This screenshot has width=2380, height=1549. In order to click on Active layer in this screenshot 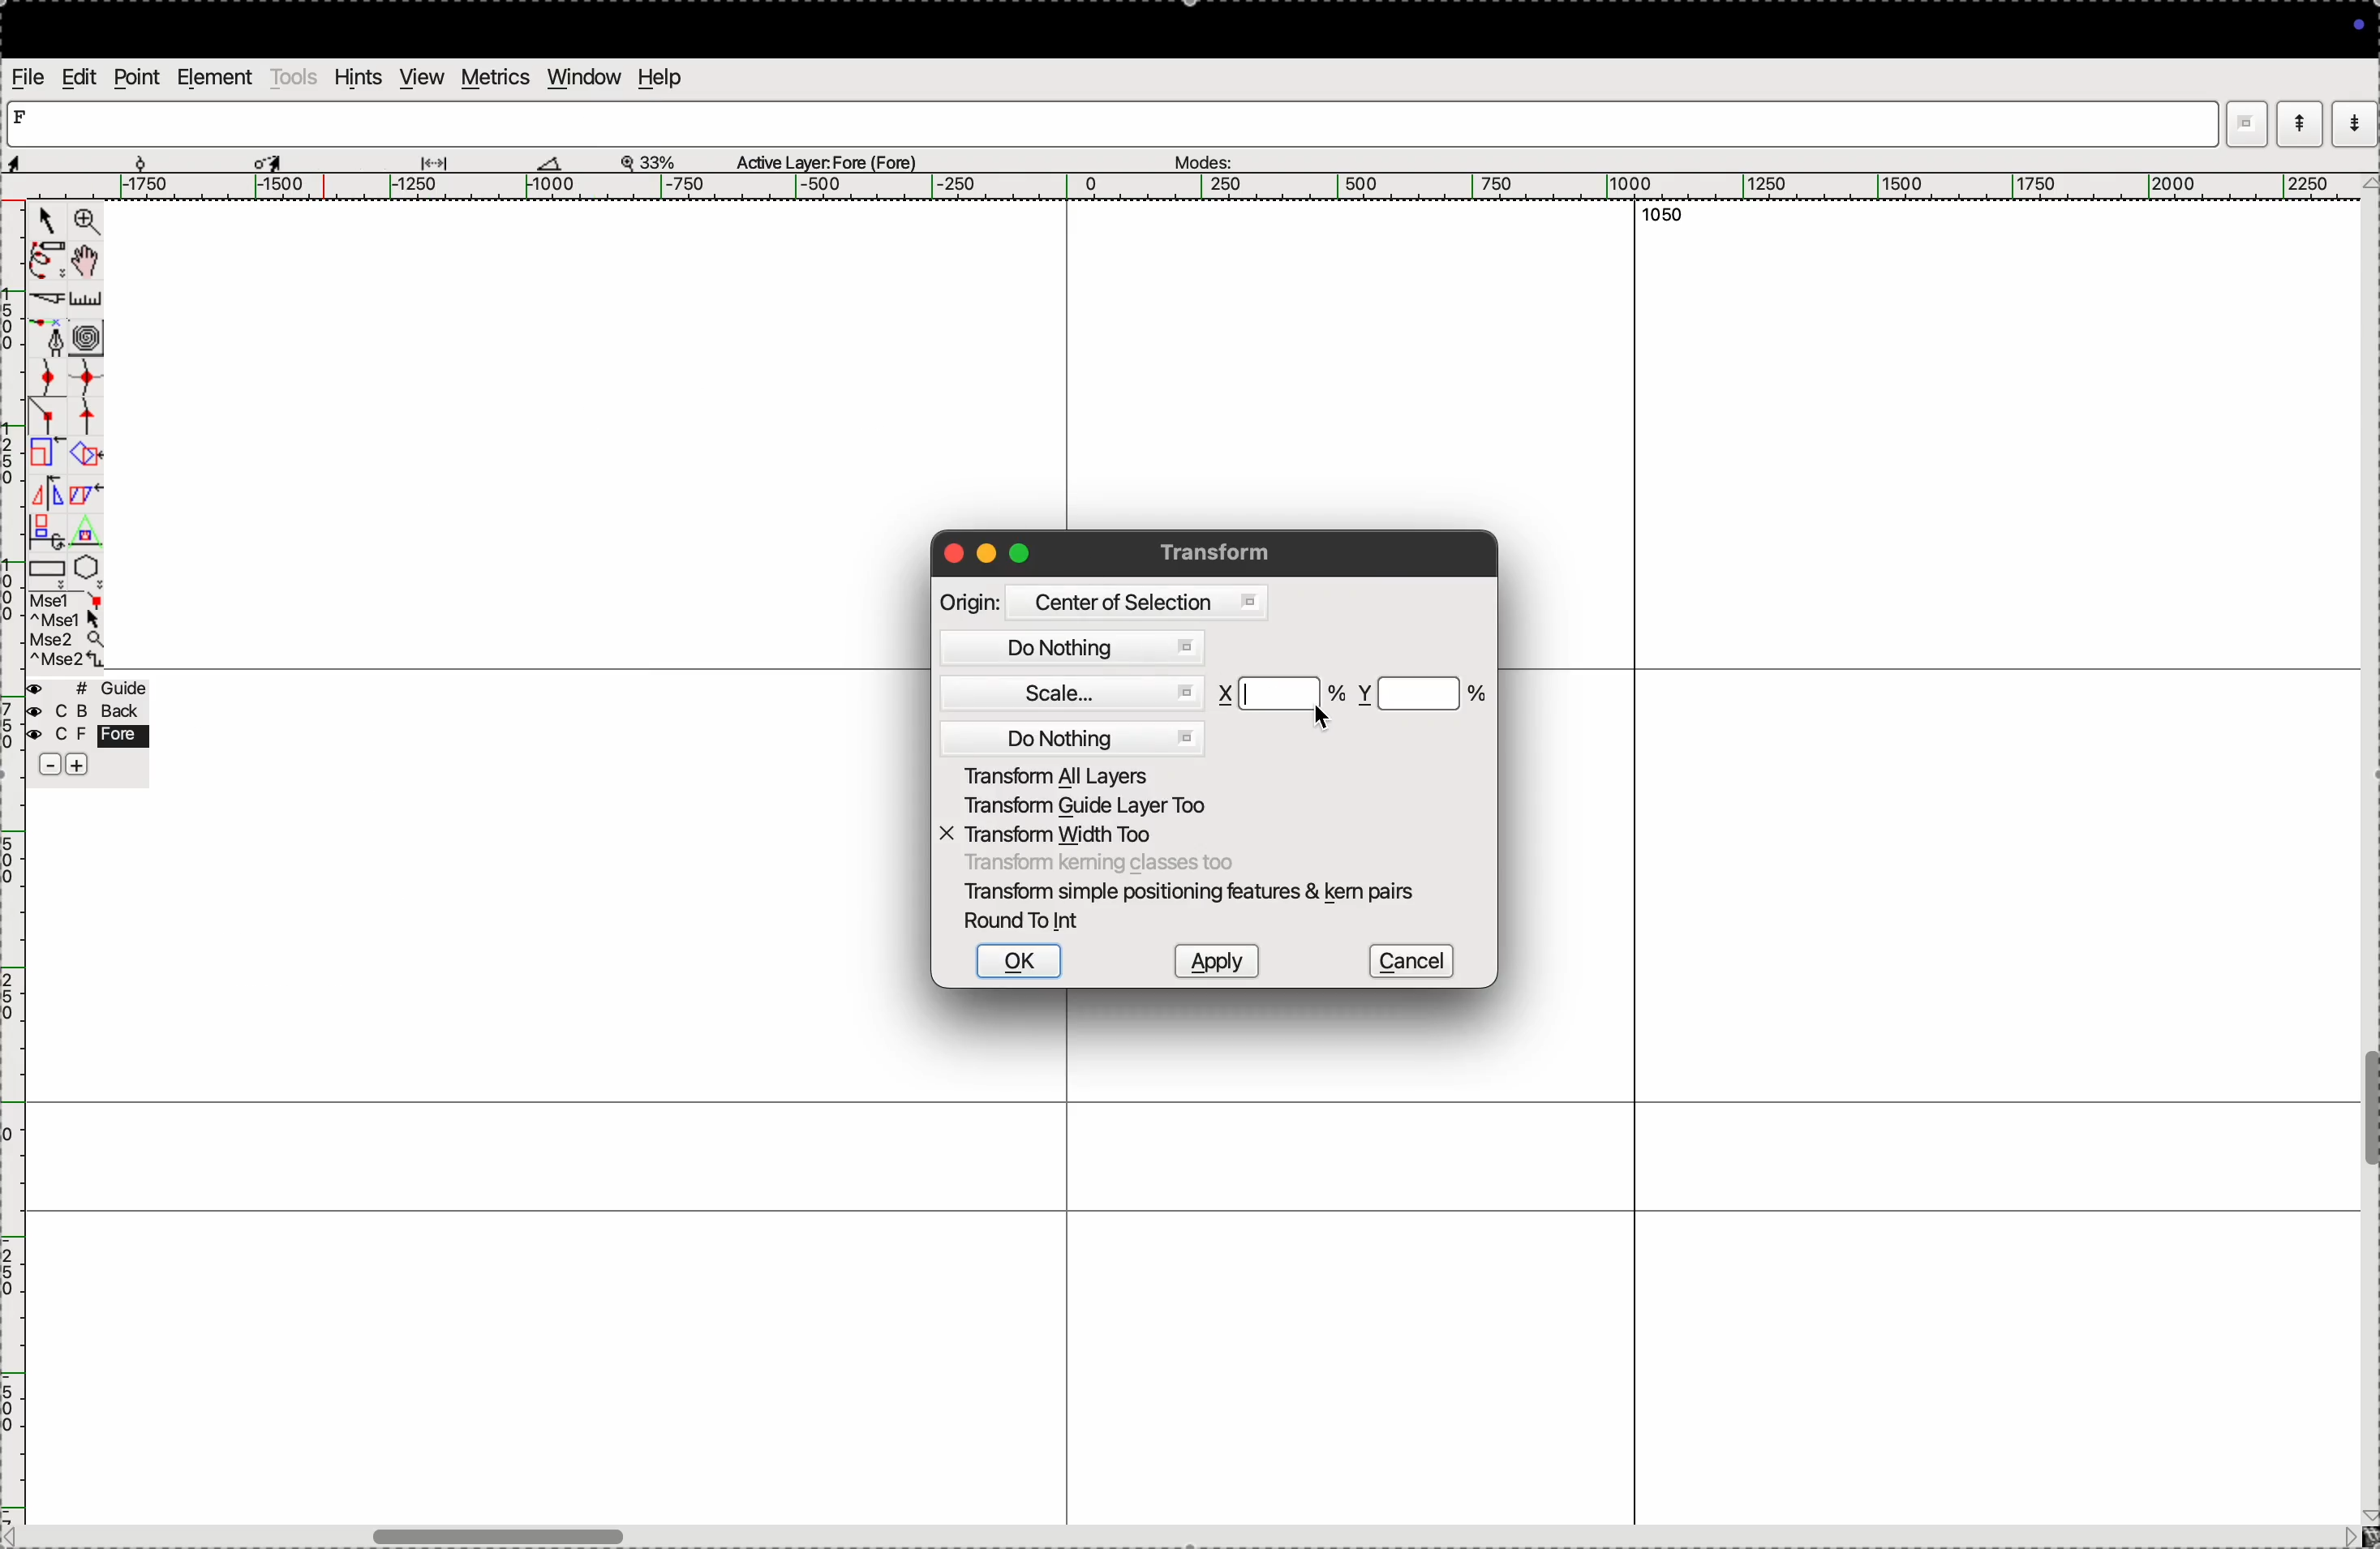, I will do `click(828, 159)`.